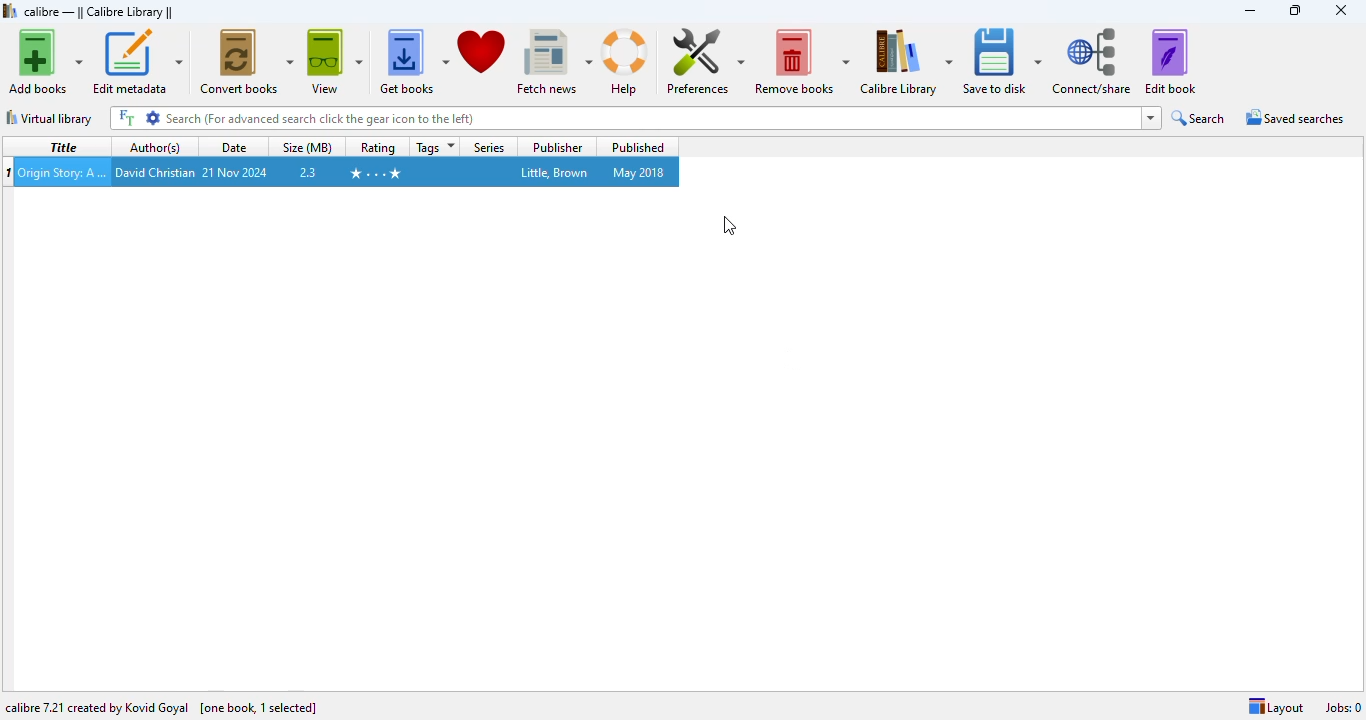 The height and width of the screenshot is (720, 1366). Describe the element at coordinates (1295, 116) in the screenshot. I see `saved searches` at that location.